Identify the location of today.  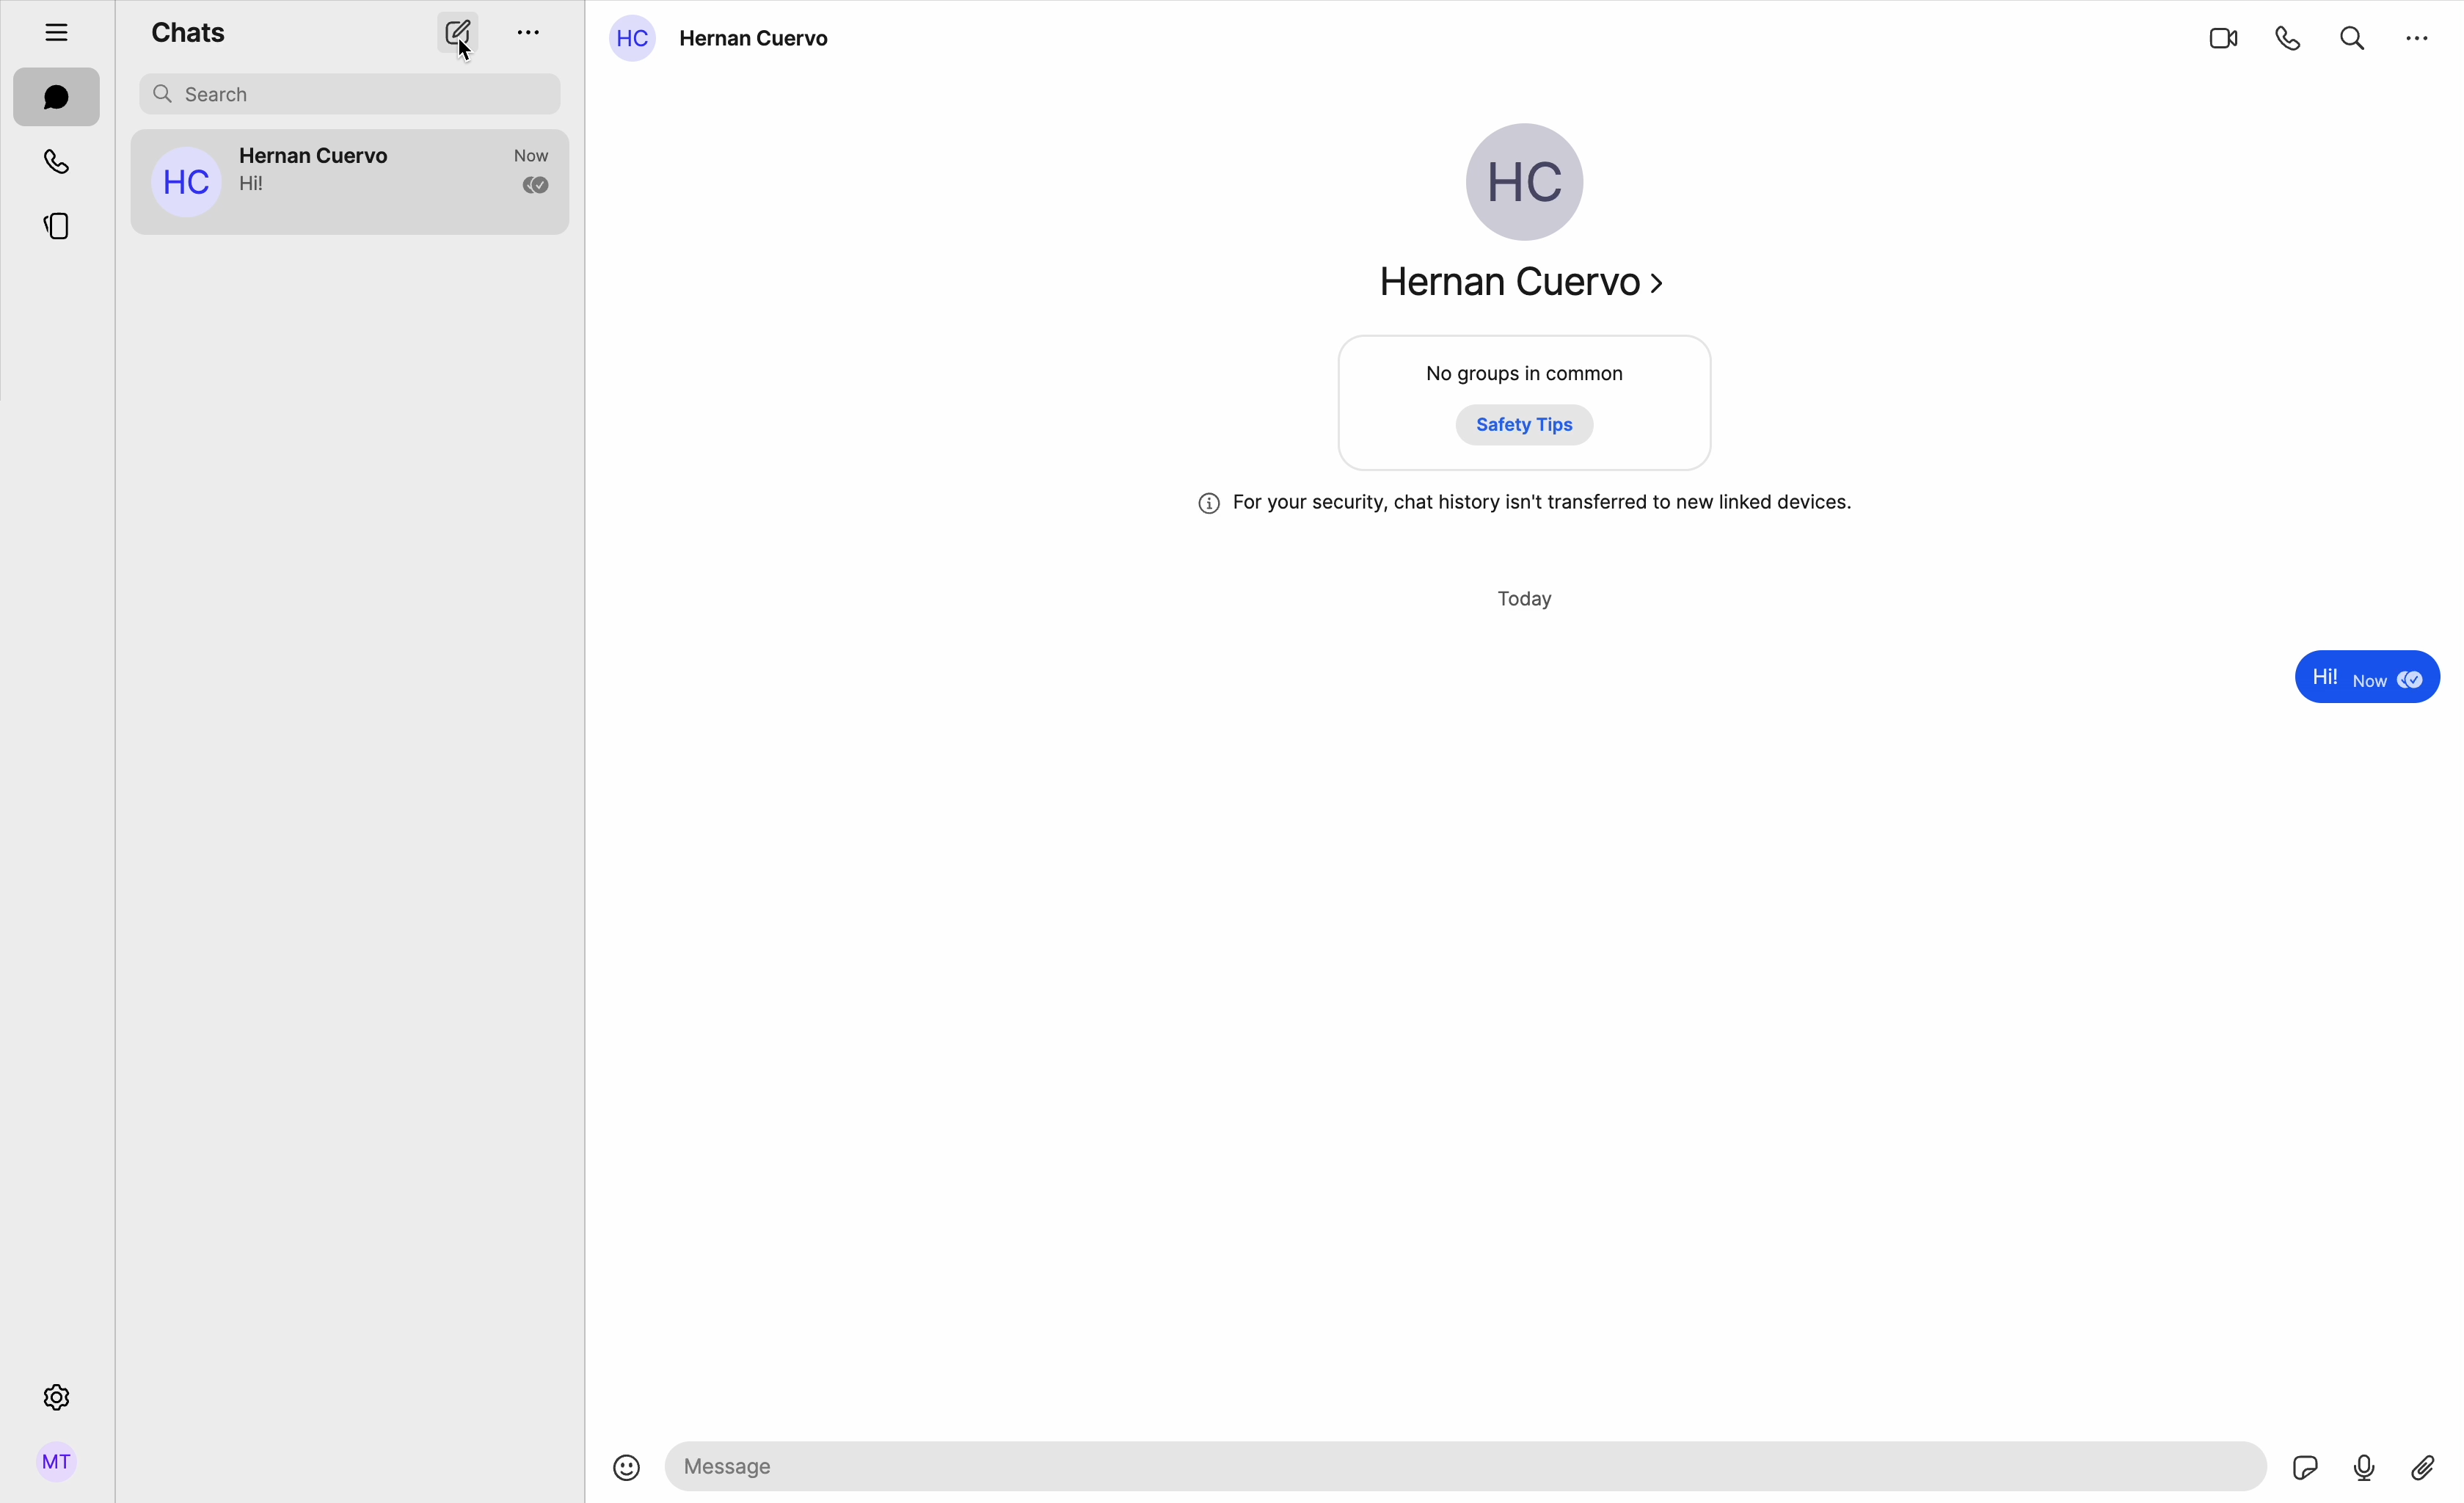
(1528, 600).